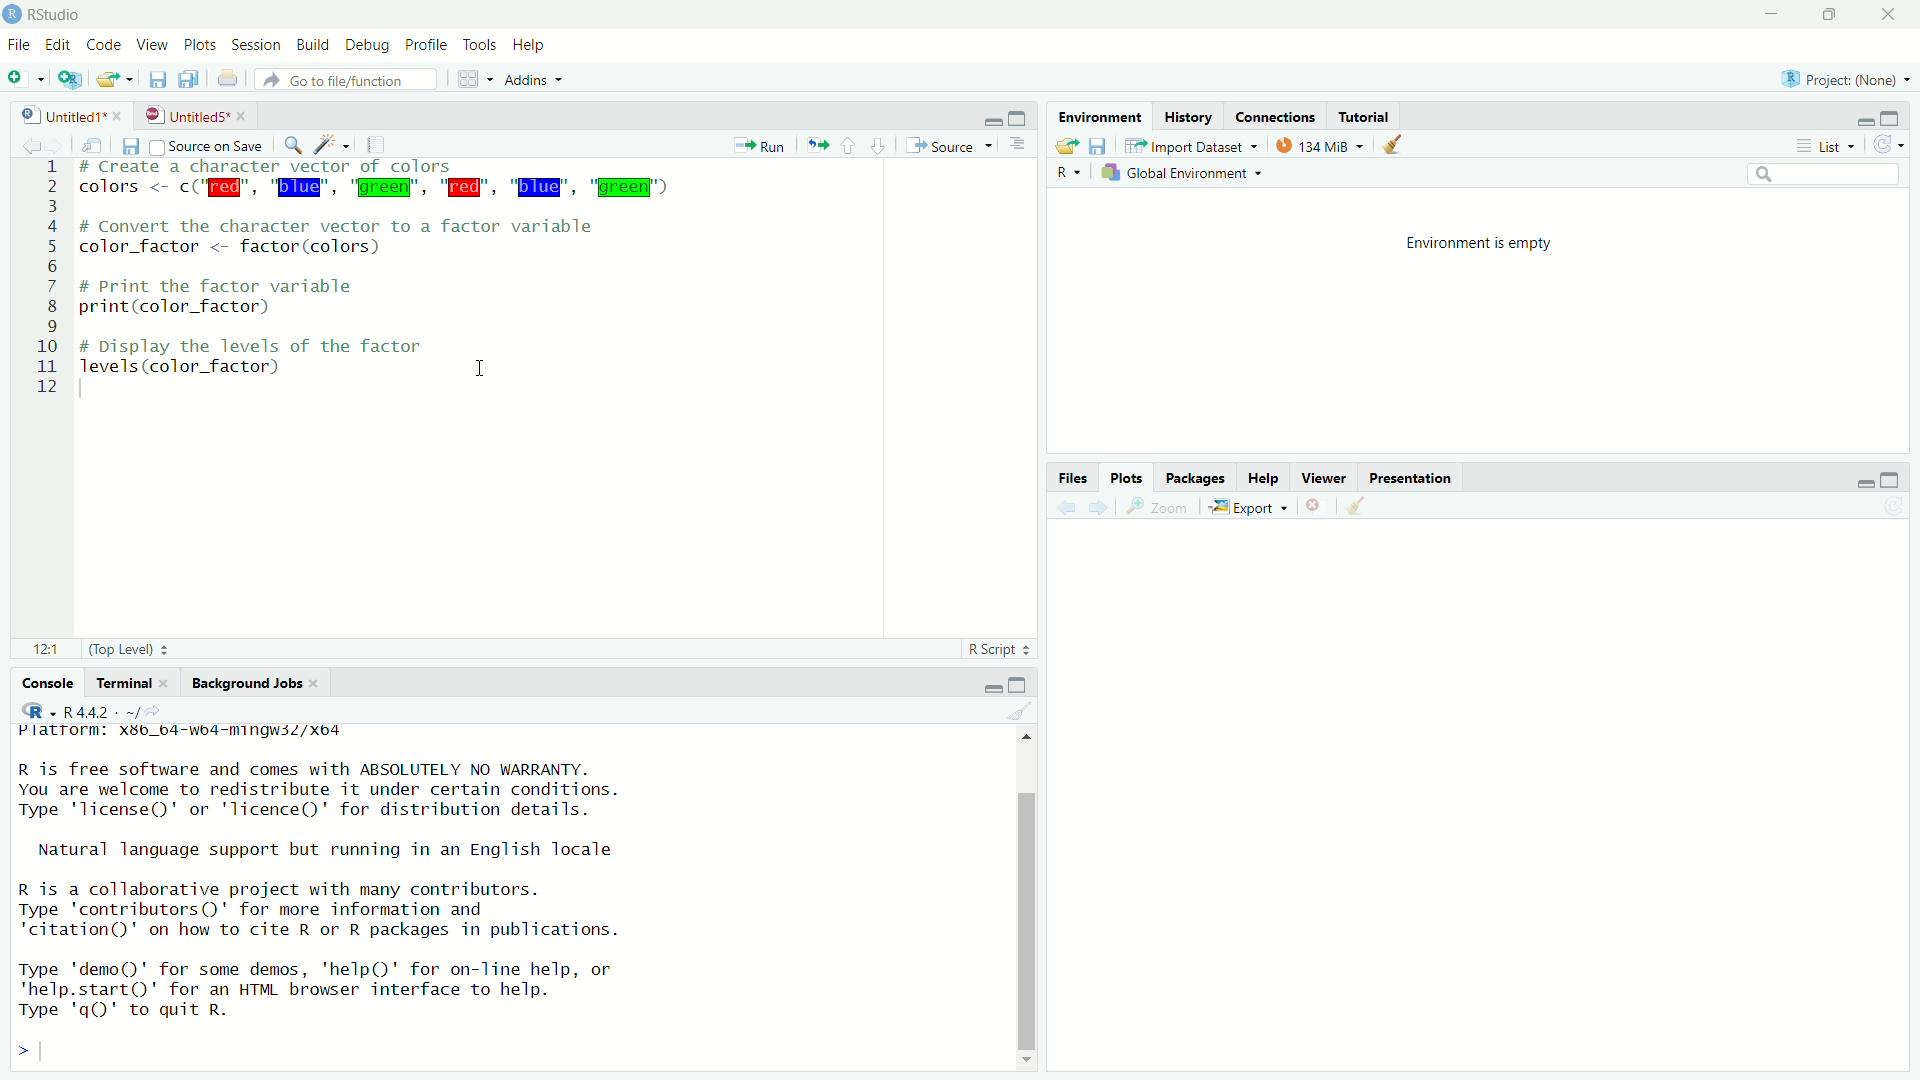 Image resolution: width=1920 pixels, height=1080 pixels. I want to click on session, so click(257, 45).